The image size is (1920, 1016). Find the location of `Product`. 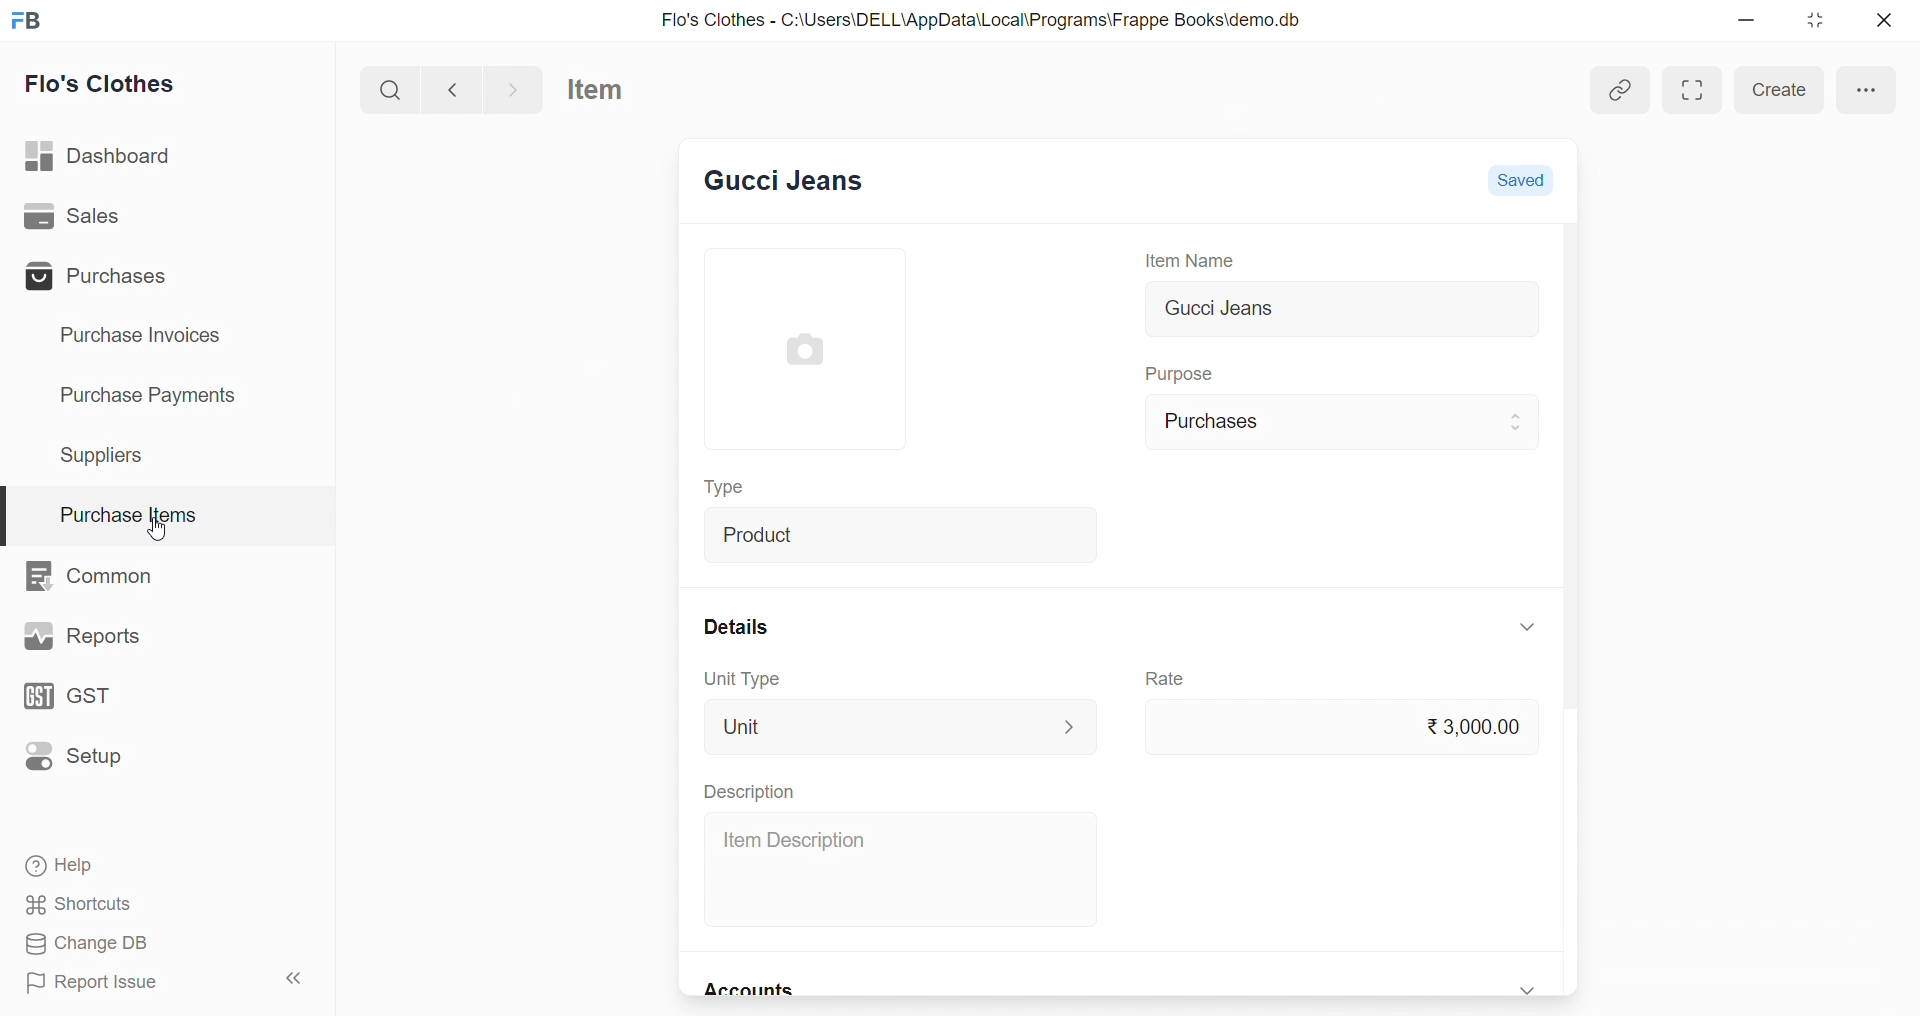

Product is located at coordinates (905, 533).